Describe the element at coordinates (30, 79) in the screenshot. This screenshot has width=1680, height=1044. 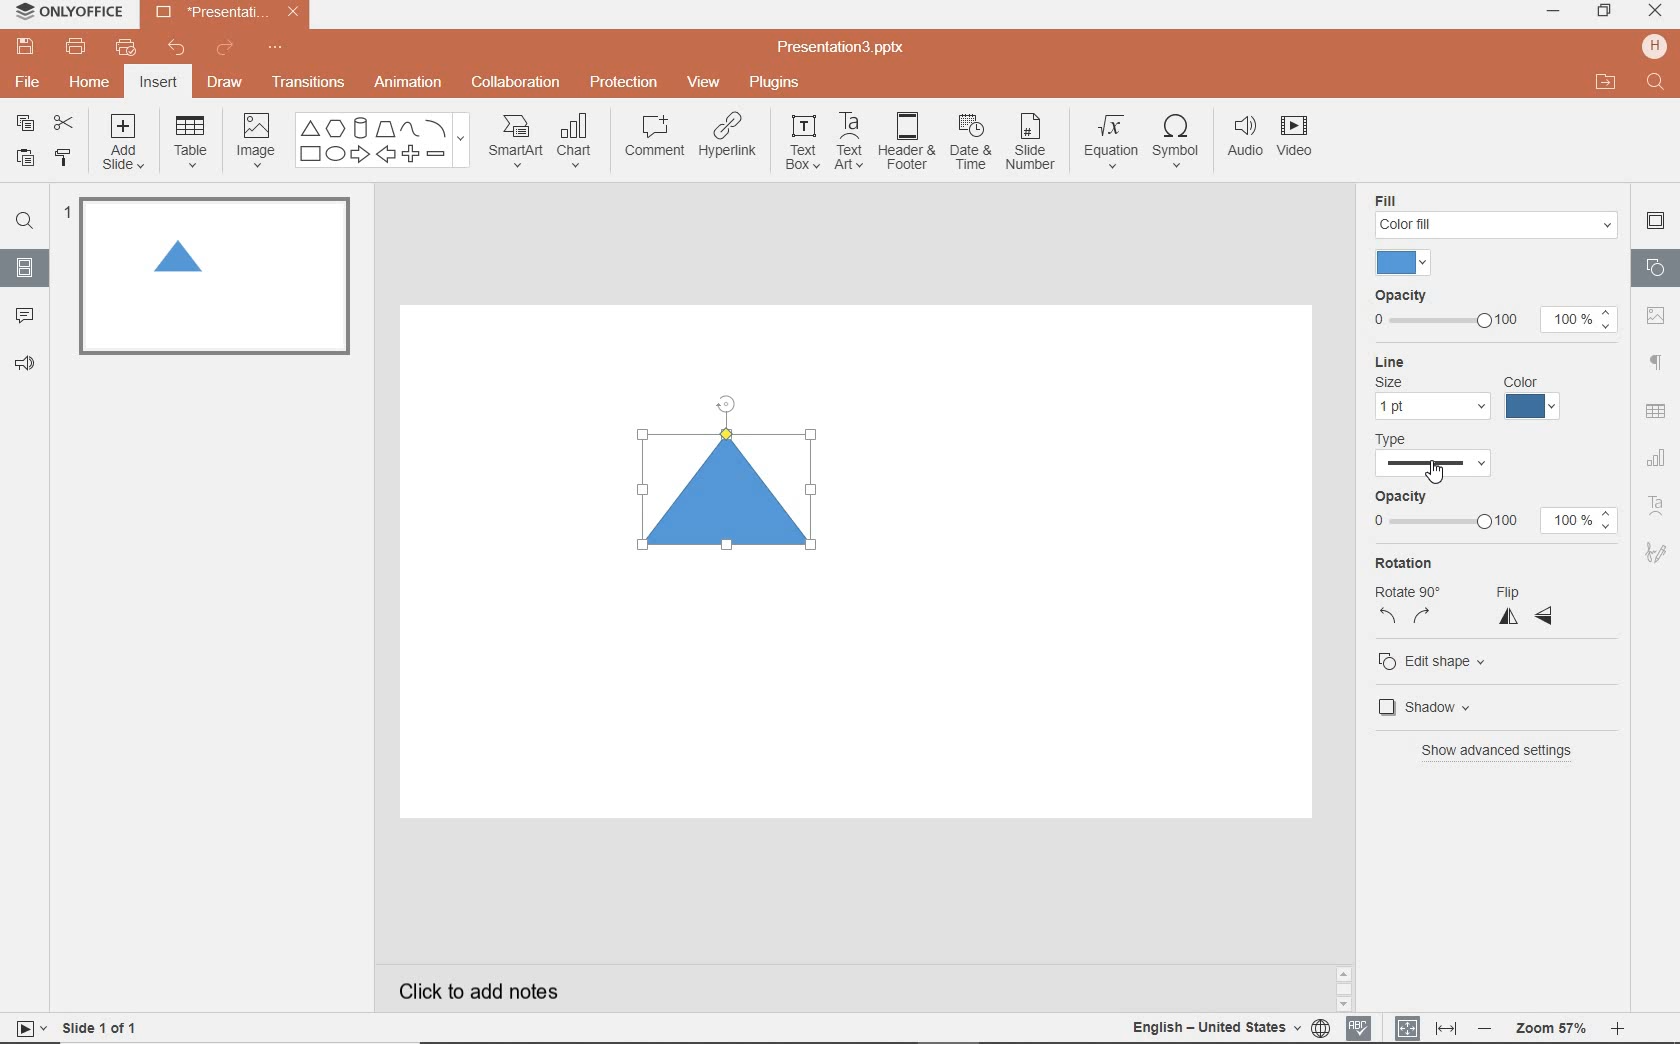
I see `FILE` at that location.